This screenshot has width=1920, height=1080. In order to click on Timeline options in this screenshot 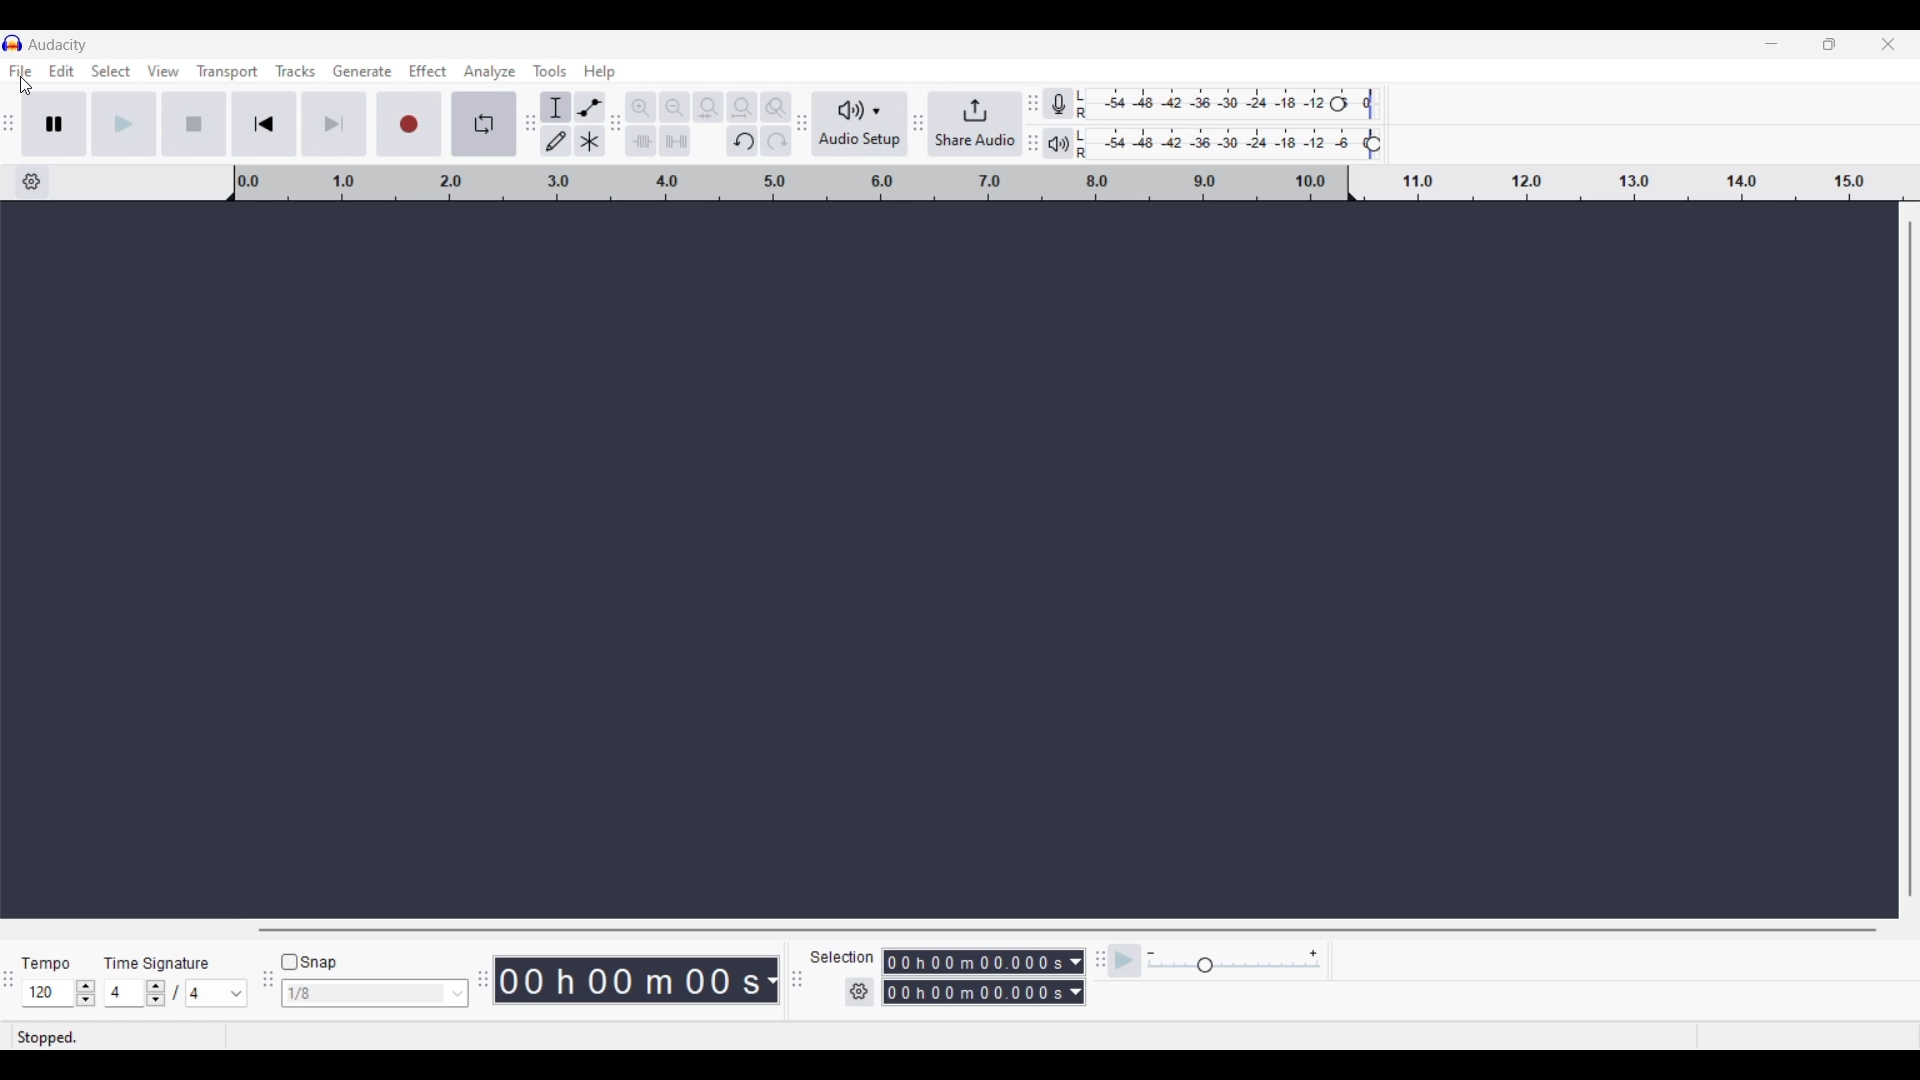, I will do `click(32, 182)`.